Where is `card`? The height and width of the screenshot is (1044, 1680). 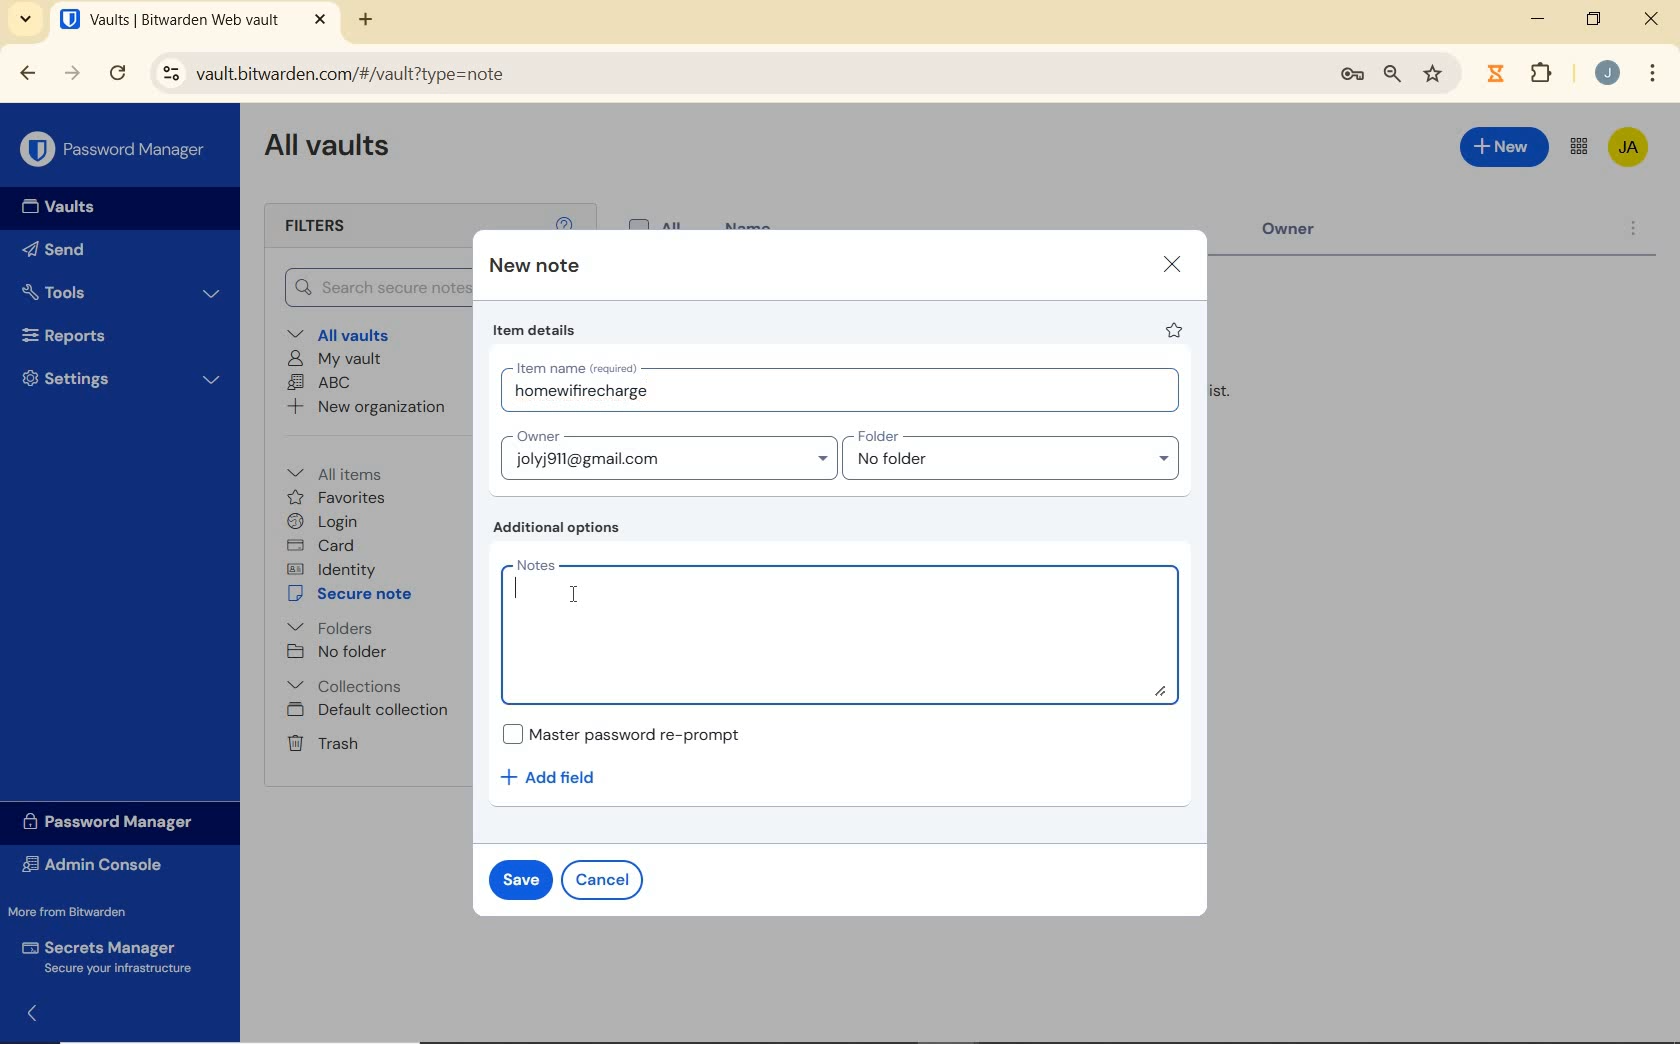
card is located at coordinates (324, 545).